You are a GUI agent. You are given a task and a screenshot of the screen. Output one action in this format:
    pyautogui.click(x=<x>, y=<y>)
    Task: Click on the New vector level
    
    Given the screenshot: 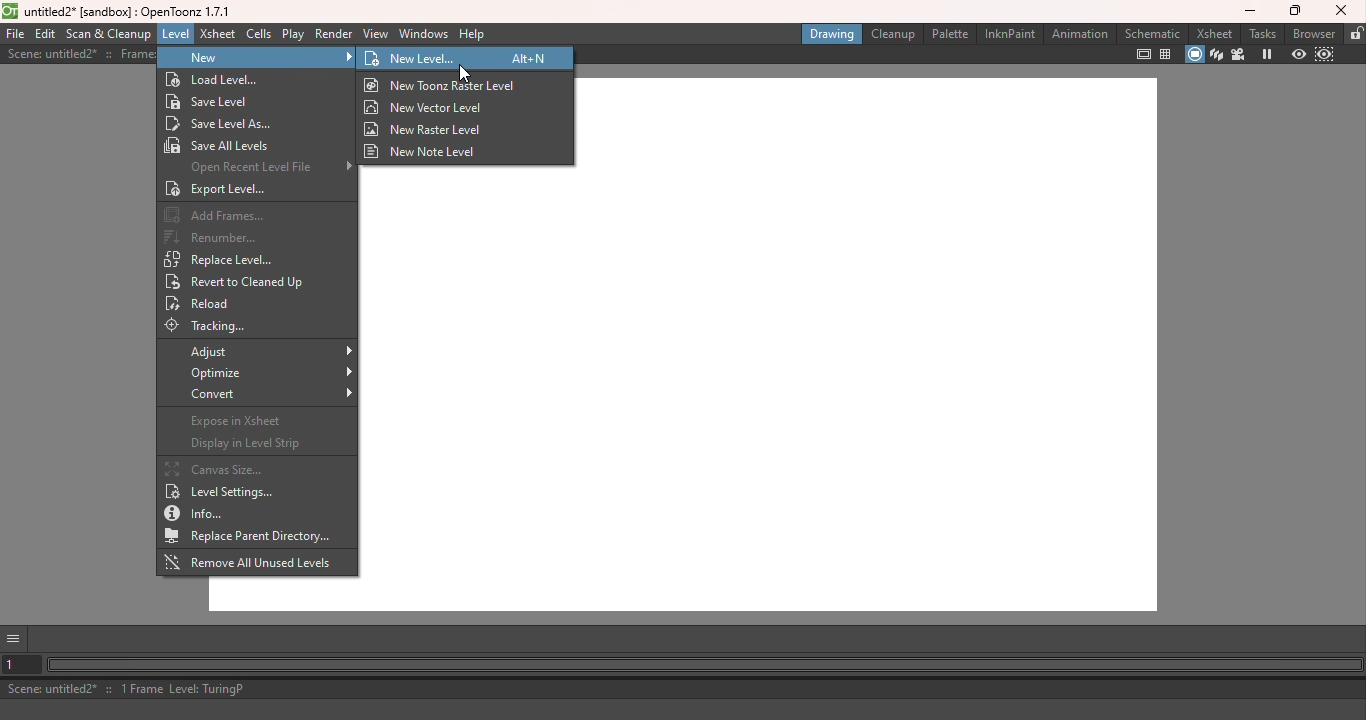 What is the action you would take?
    pyautogui.click(x=428, y=108)
    